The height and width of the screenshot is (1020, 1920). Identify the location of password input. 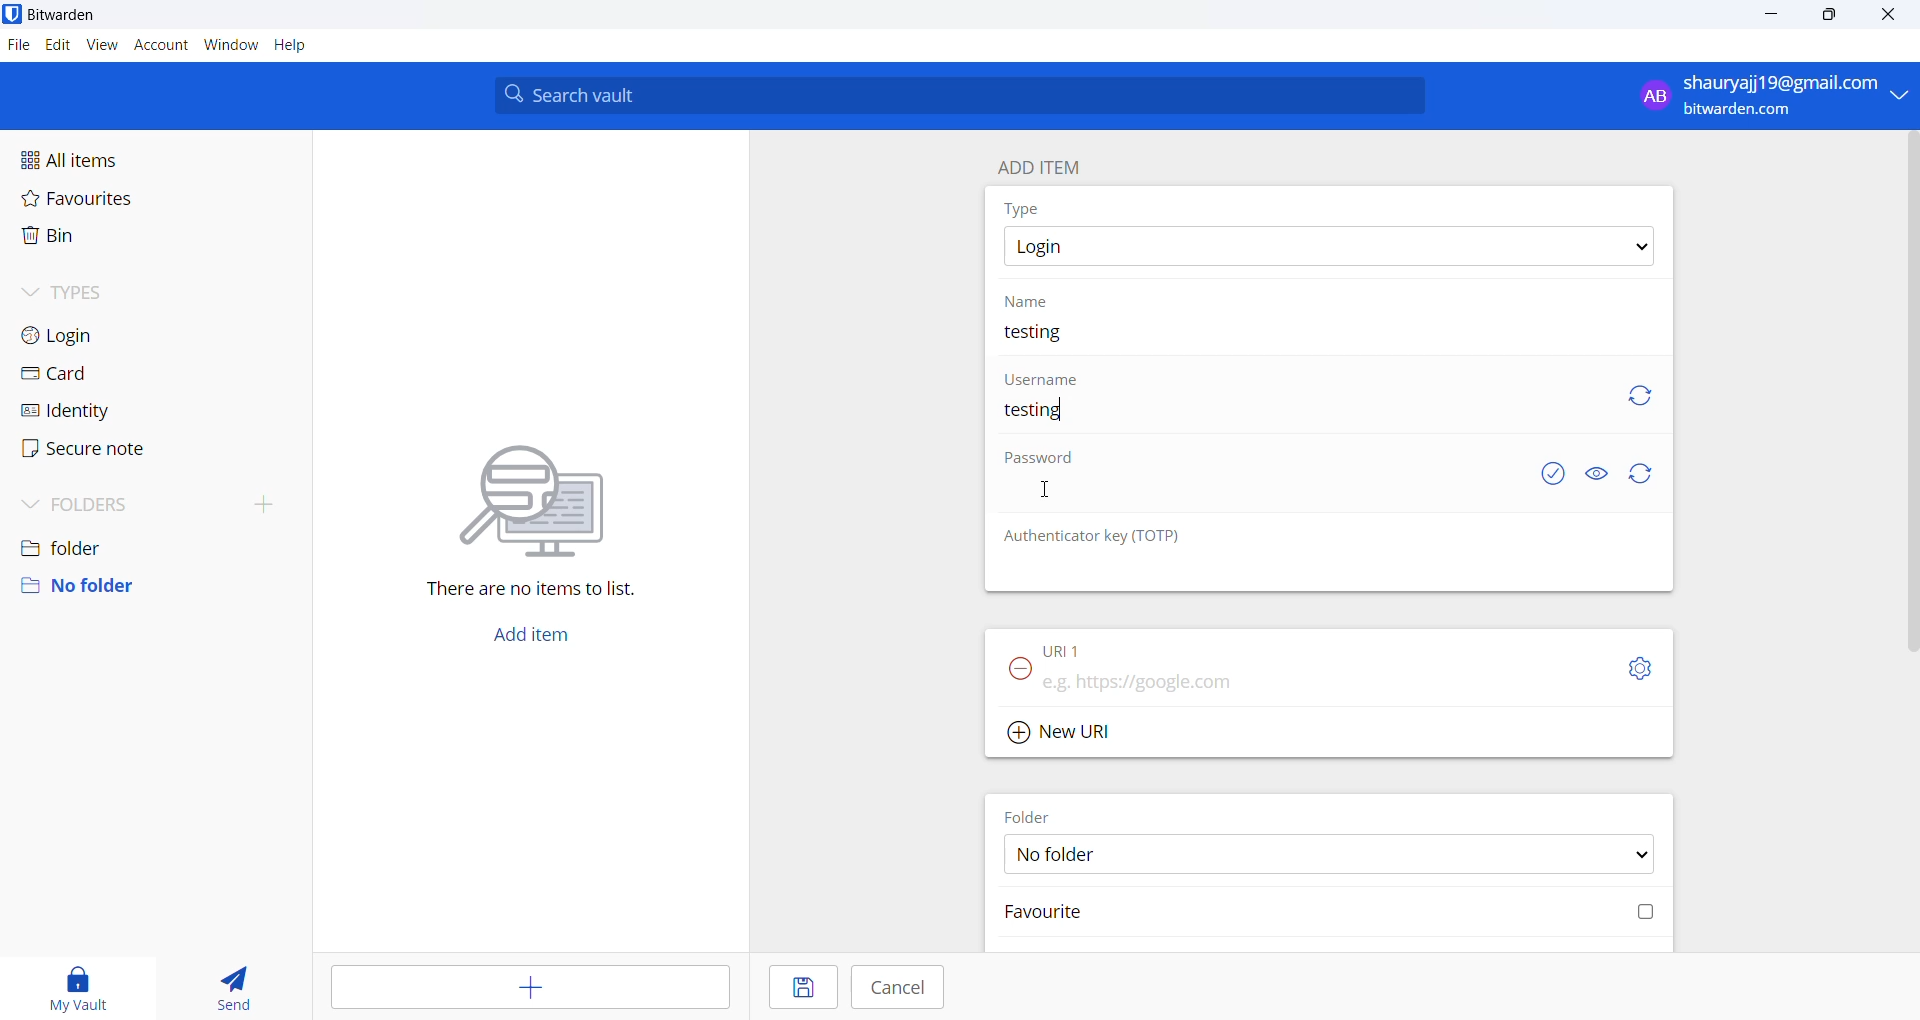
(1257, 497).